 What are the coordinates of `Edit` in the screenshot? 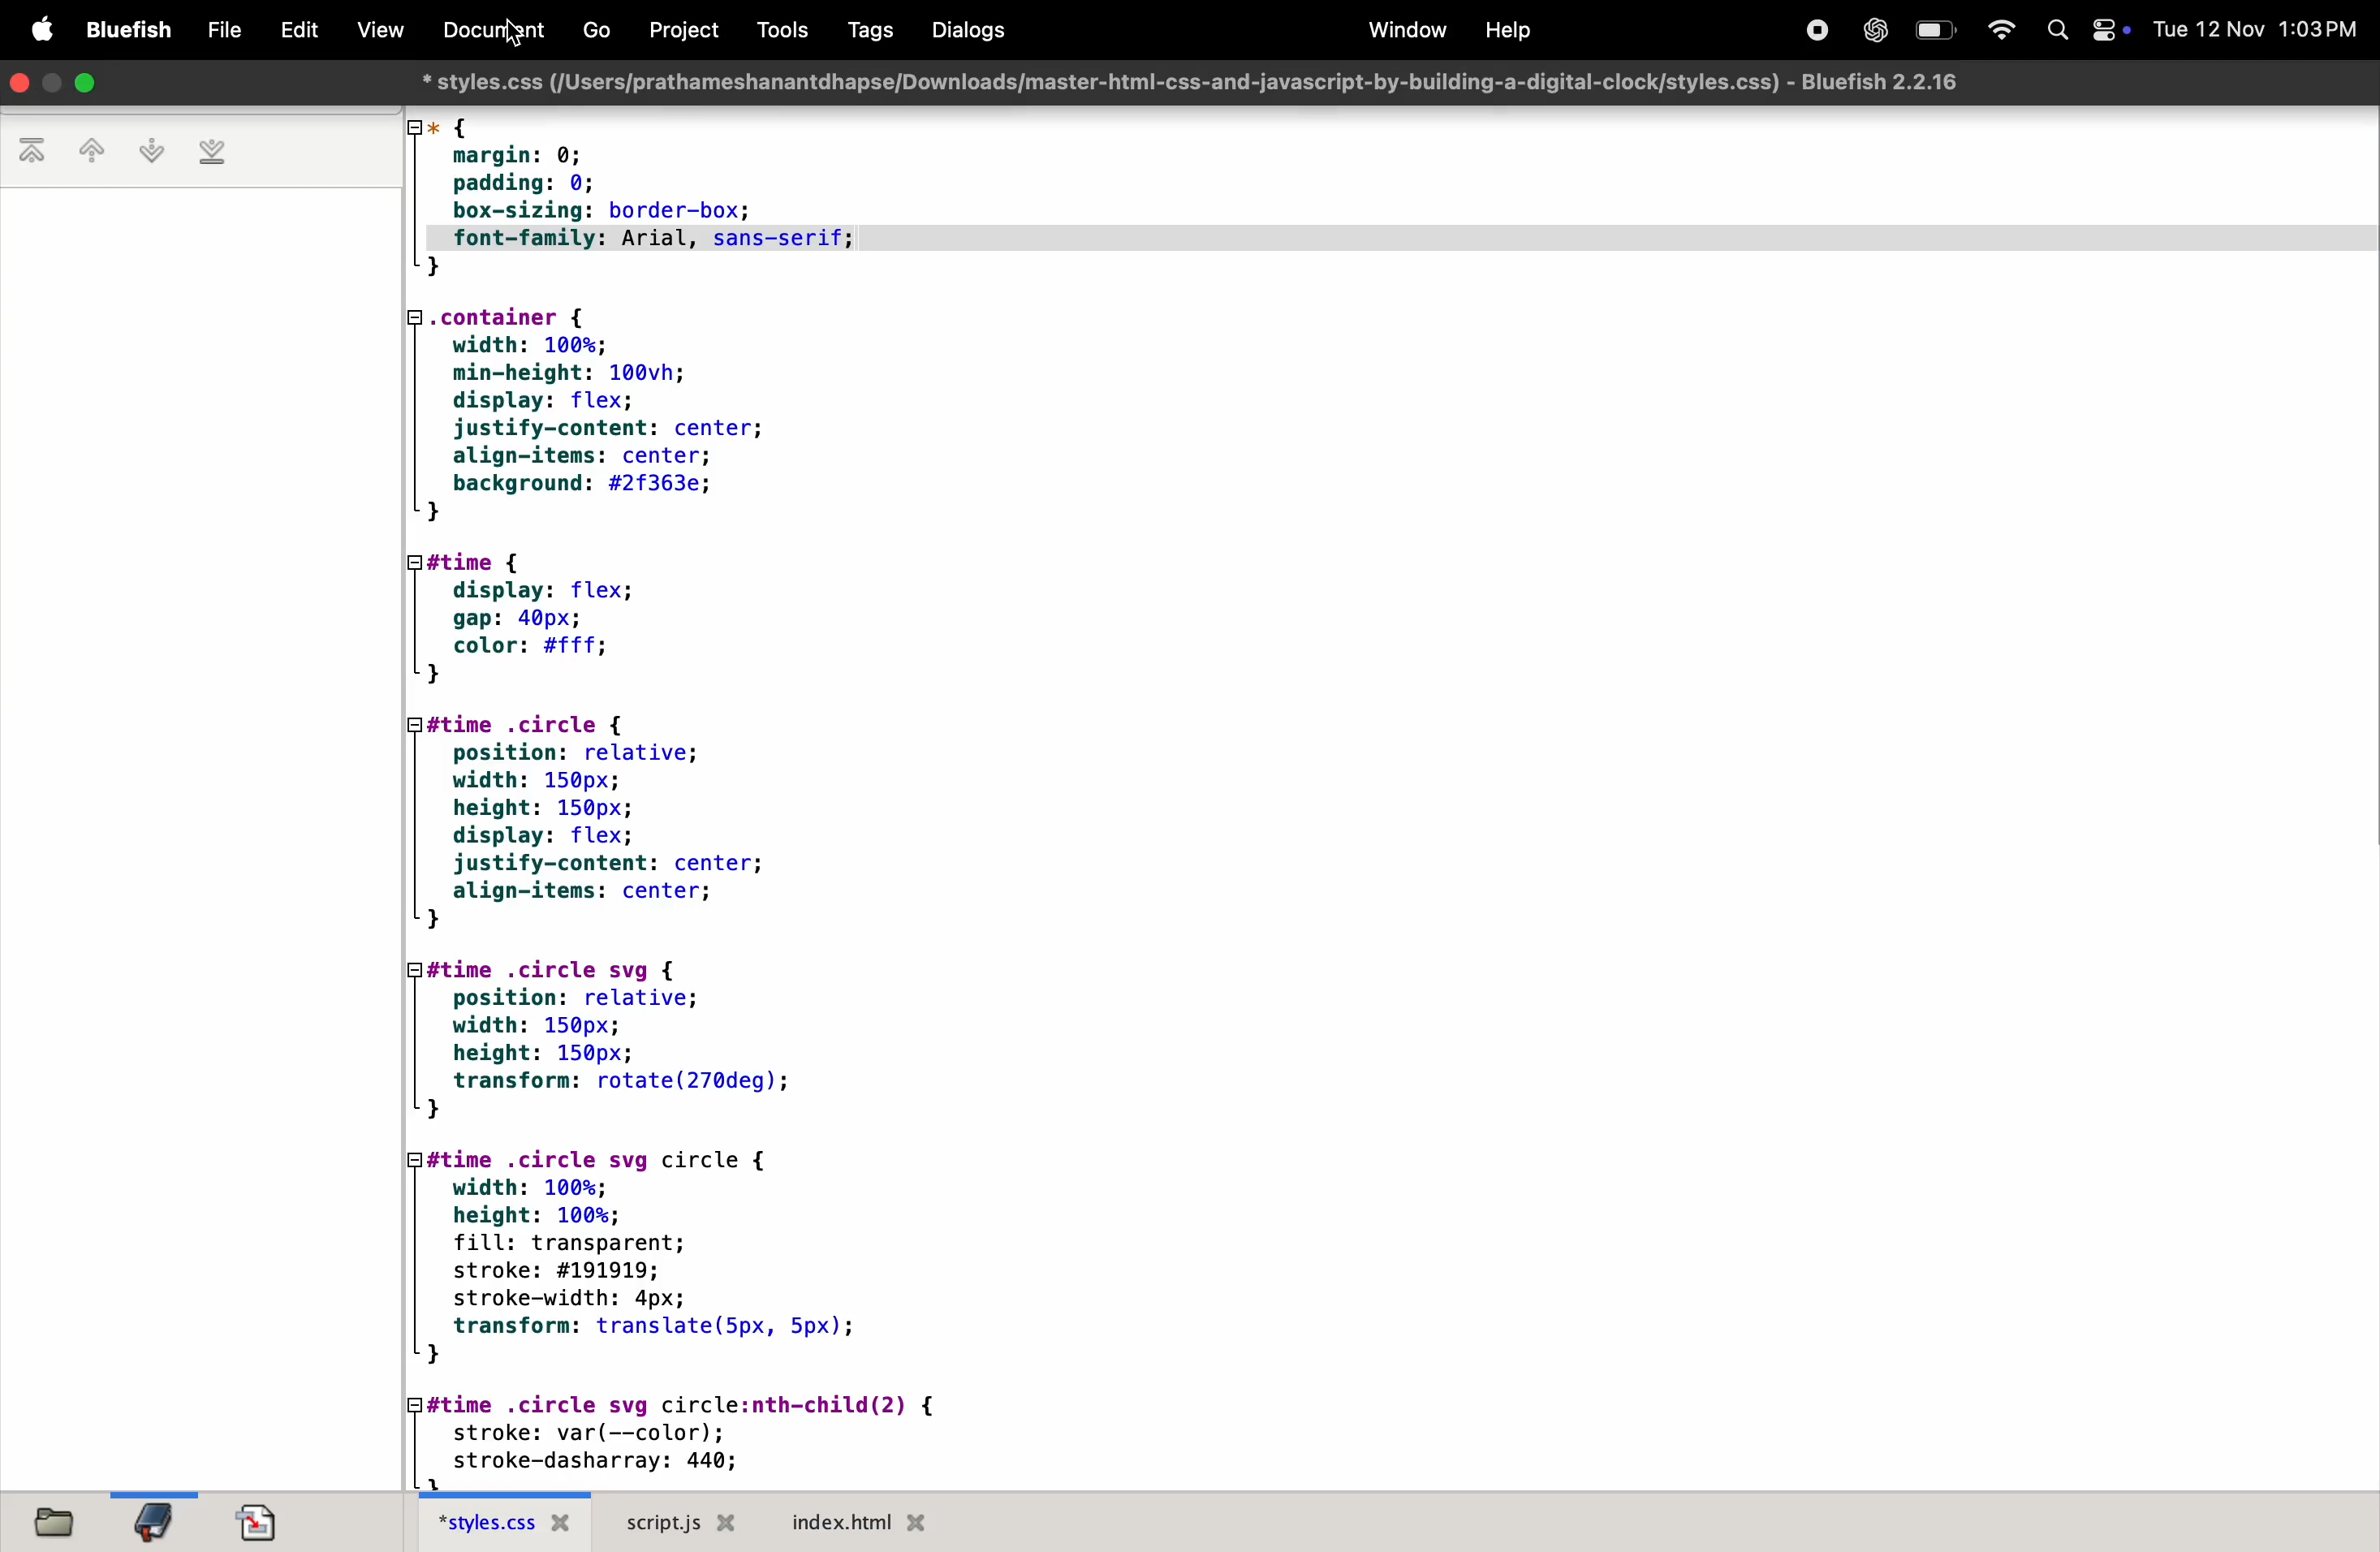 It's located at (292, 30).